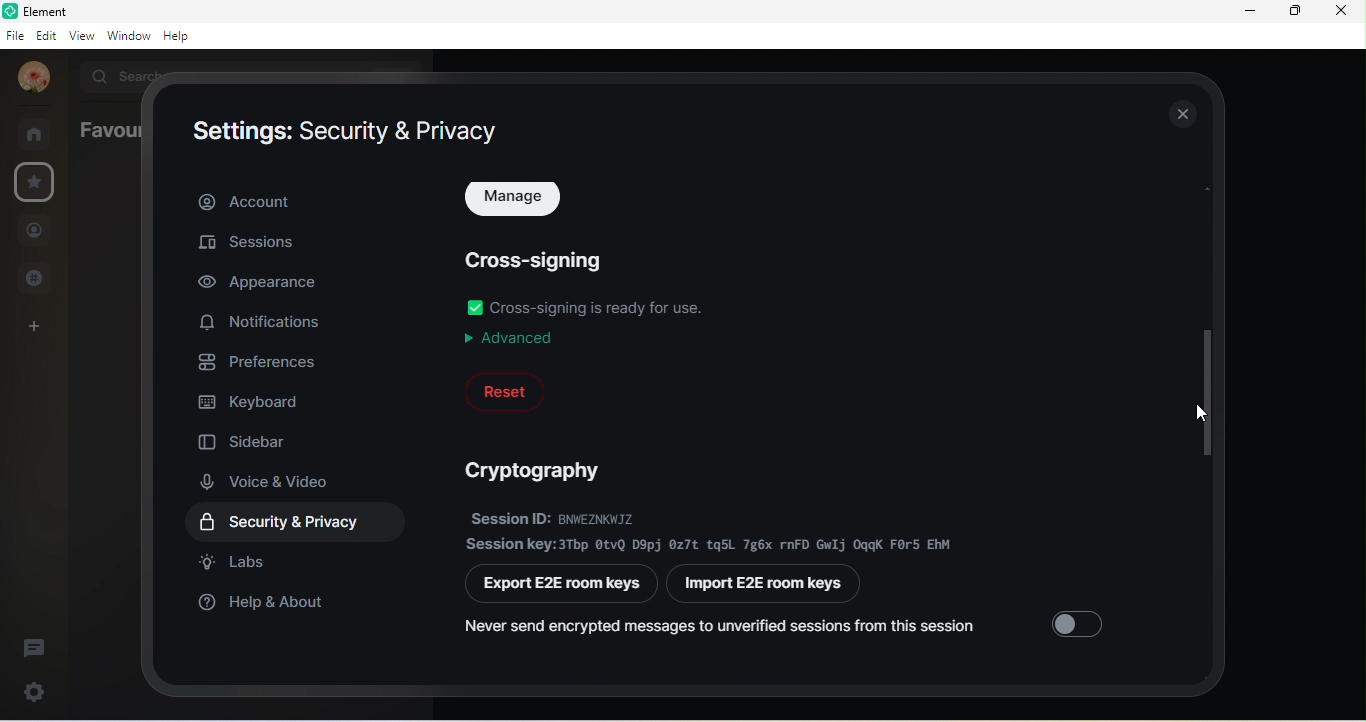 The image size is (1366, 722). What do you see at coordinates (1200, 417) in the screenshot?
I see `cursor movement` at bounding box center [1200, 417].